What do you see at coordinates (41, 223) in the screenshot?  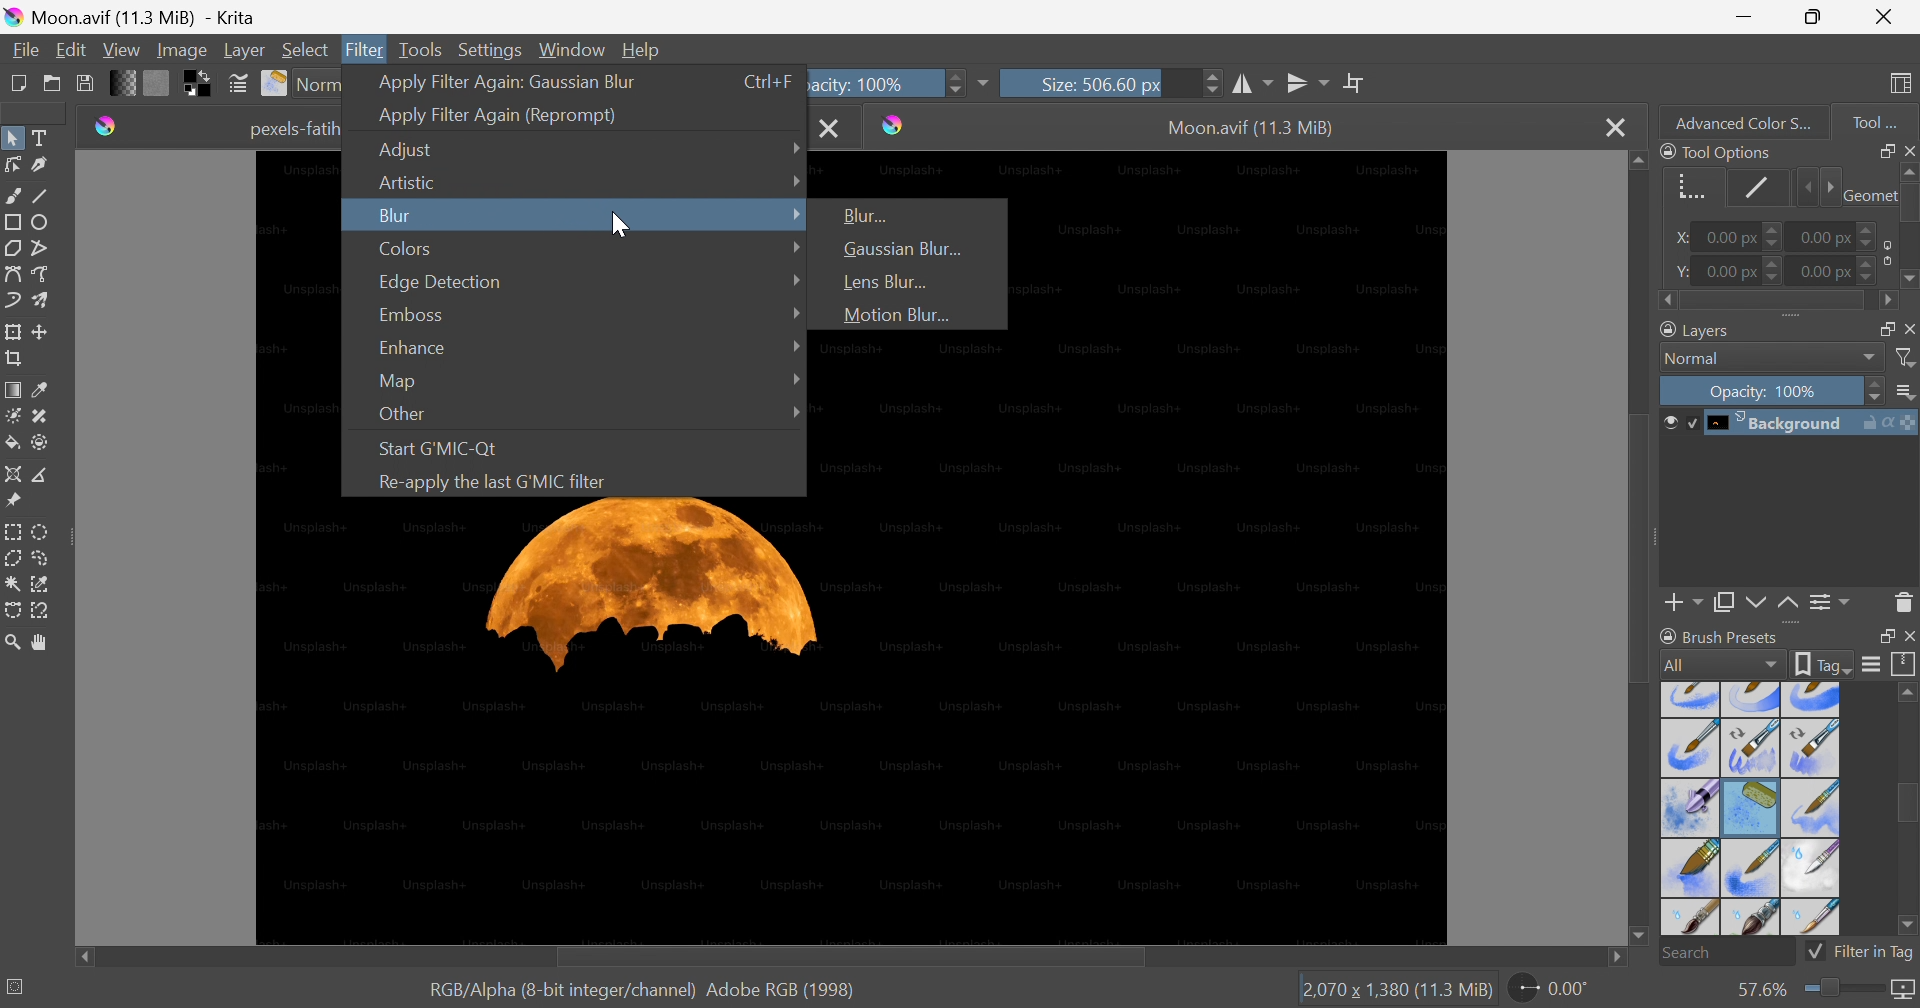 I see `Ellipse tool` at bounding box center [41, 223].